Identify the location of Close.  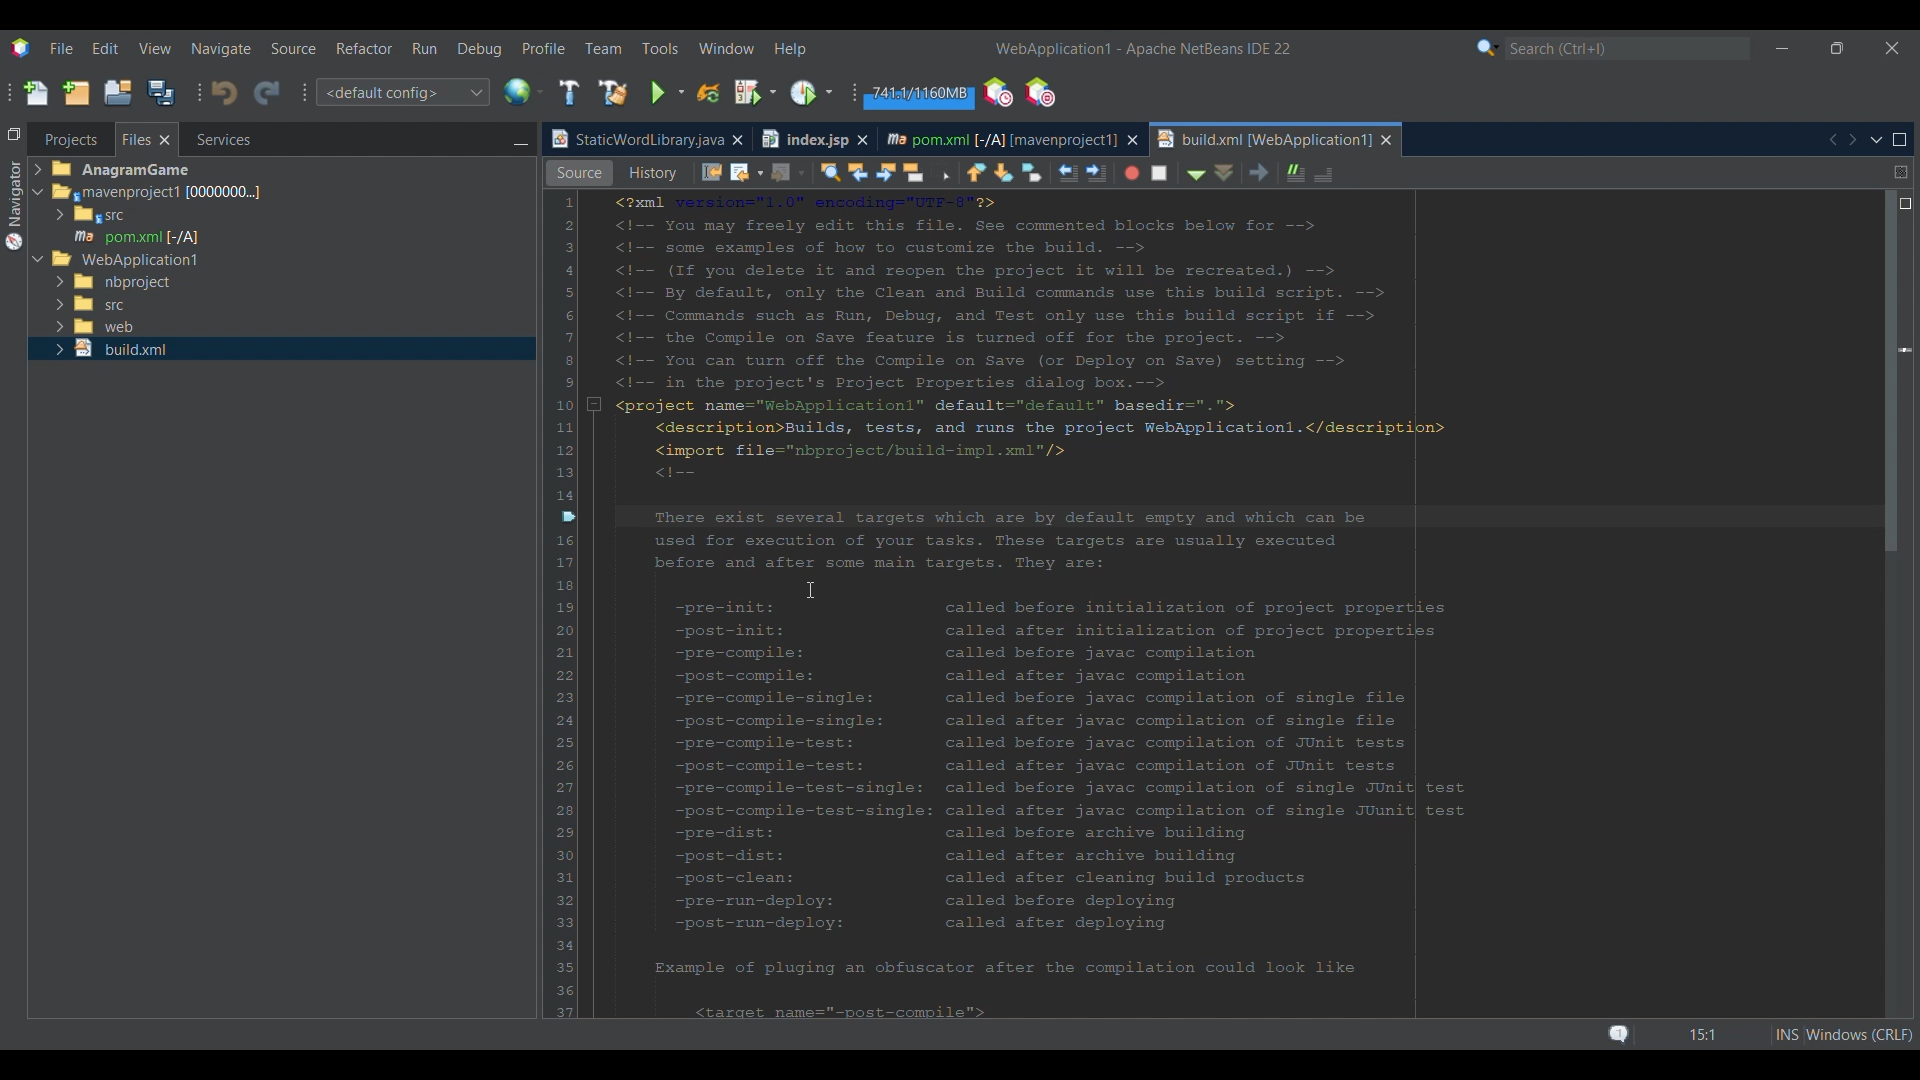
(1387, 140).